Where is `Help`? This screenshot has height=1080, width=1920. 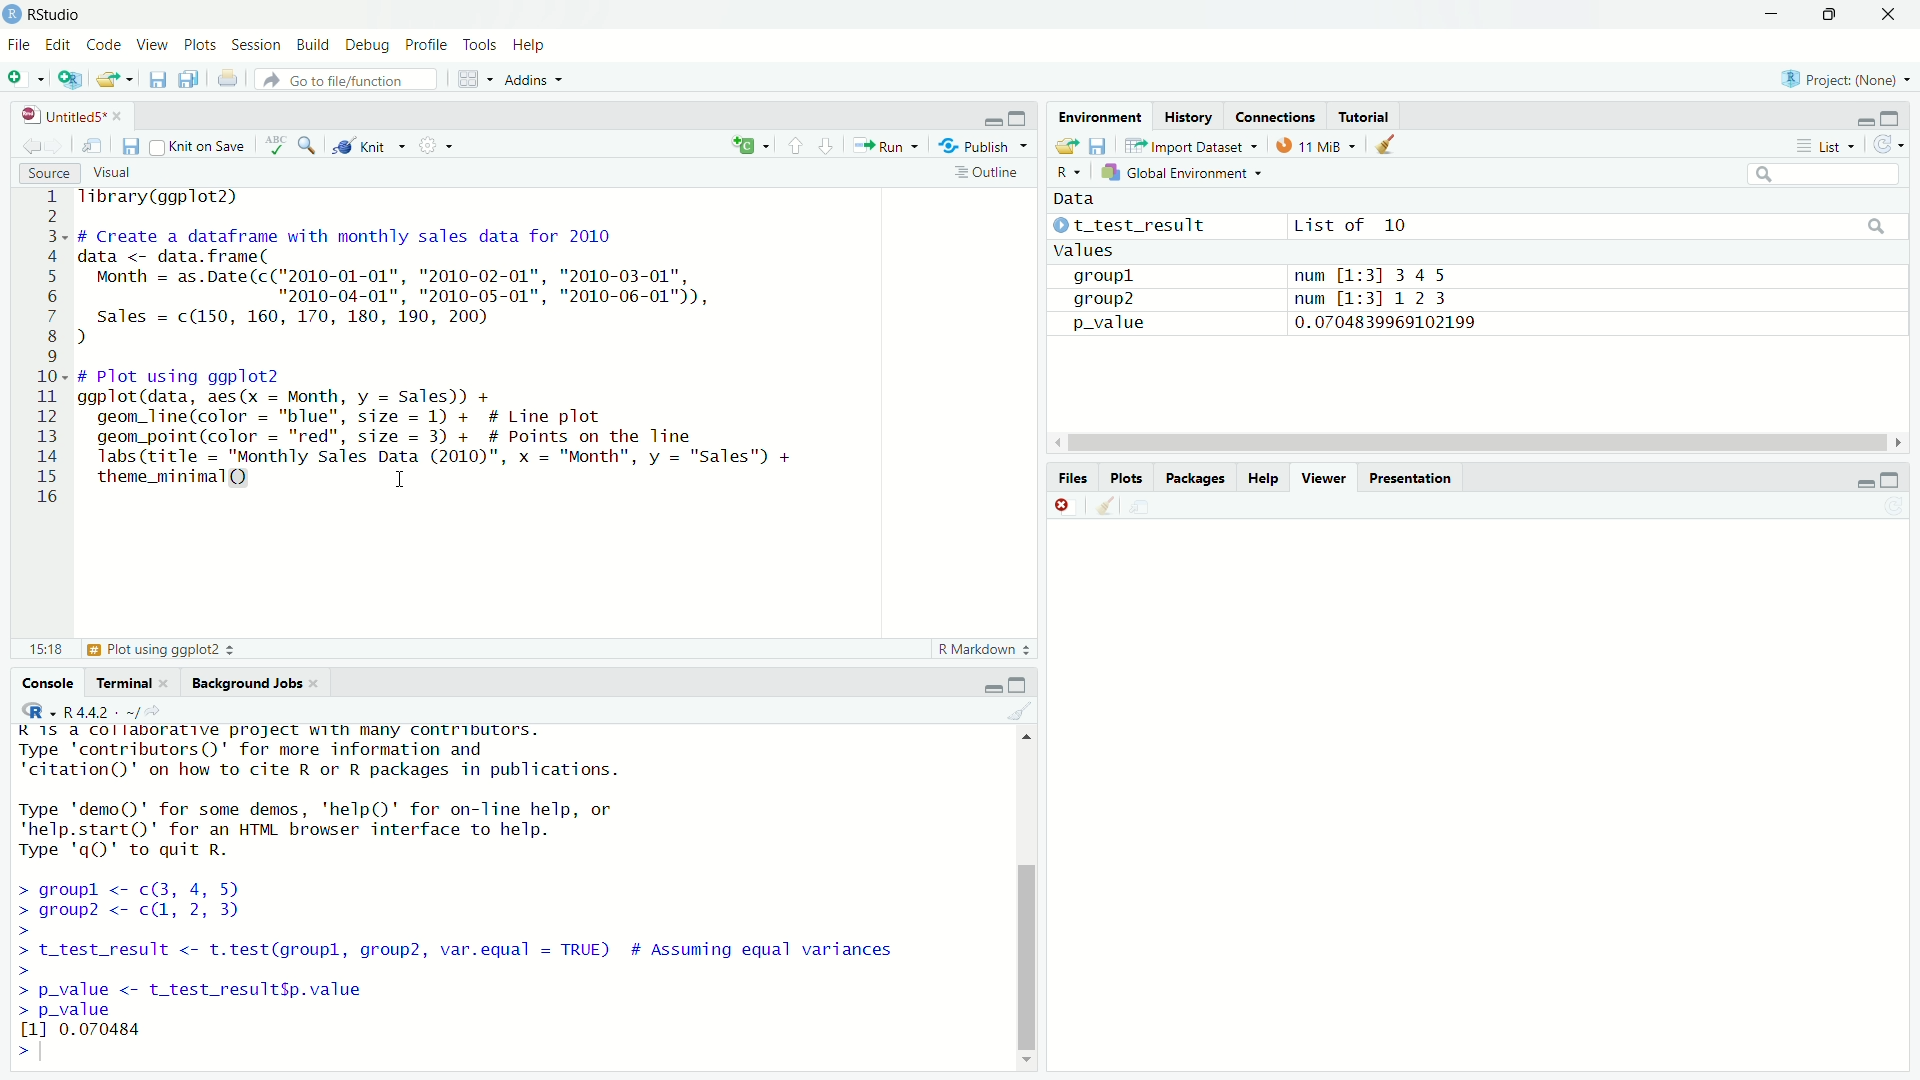
Help is located at coordinates (536, 45).